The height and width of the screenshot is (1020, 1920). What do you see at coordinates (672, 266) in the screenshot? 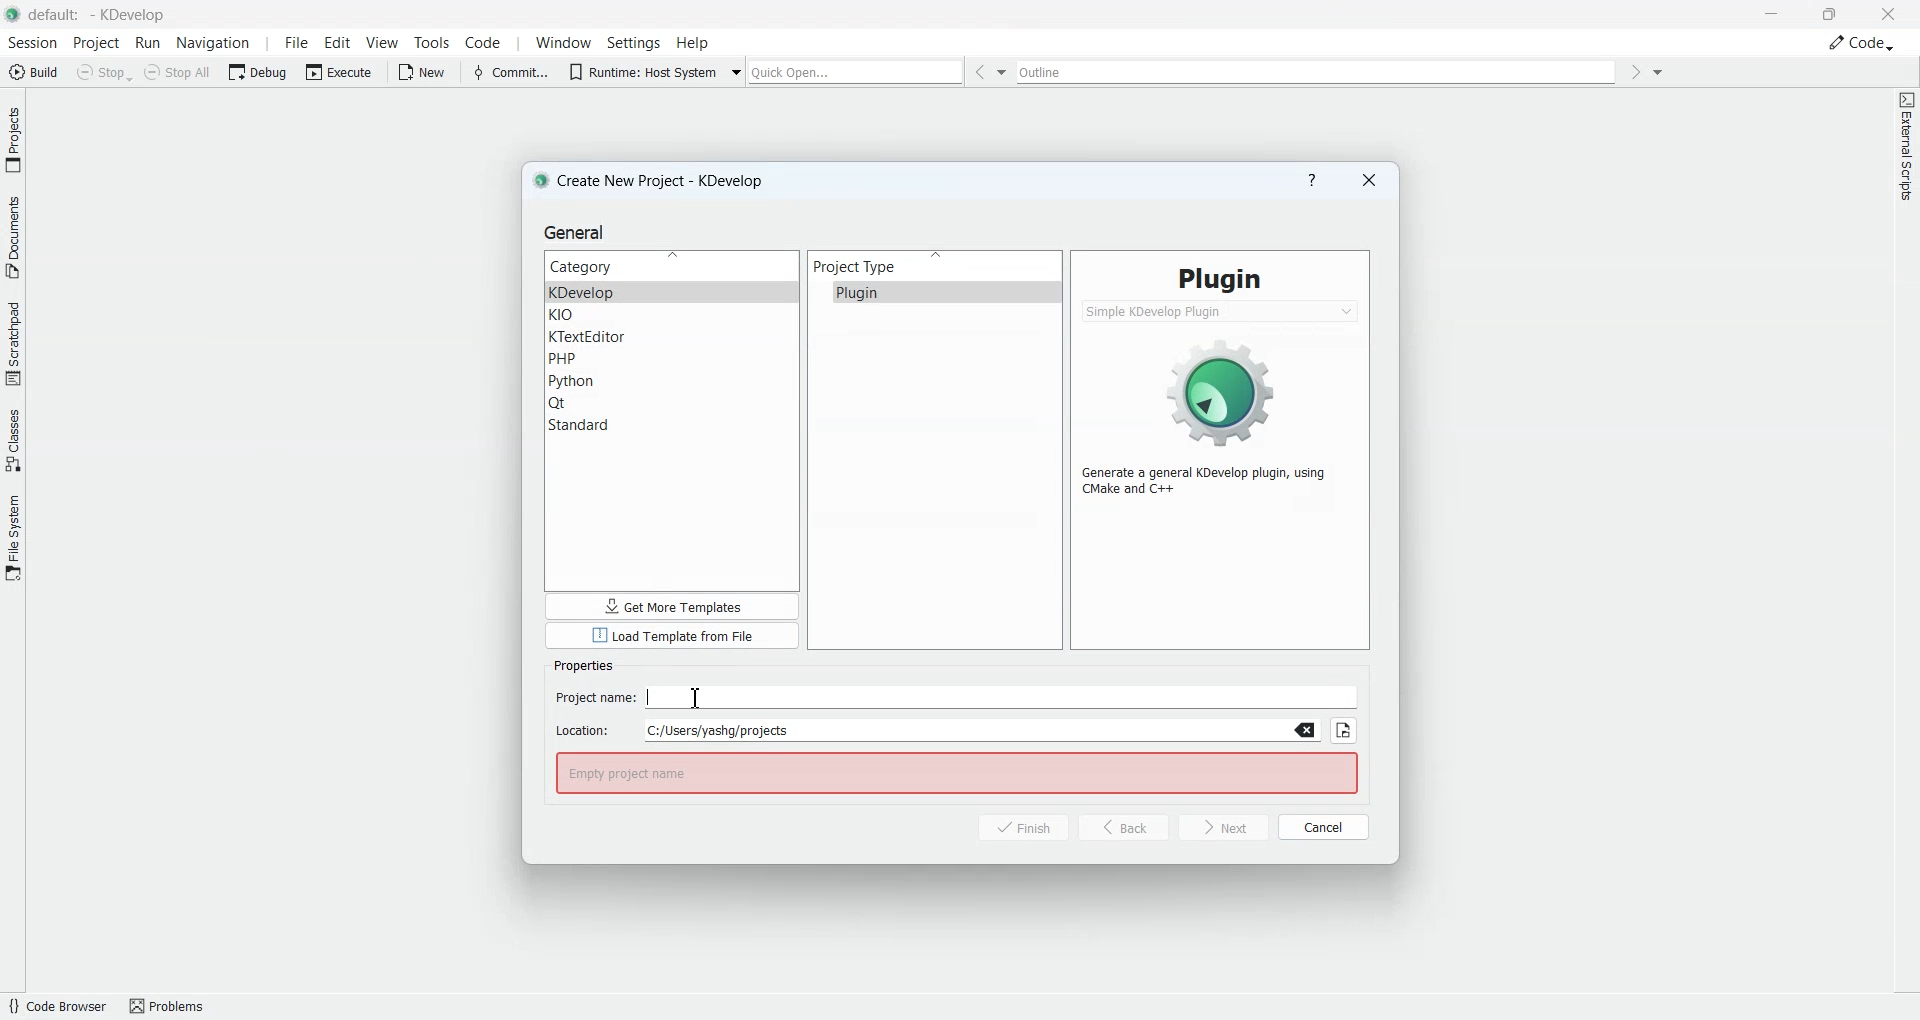
I see `General Category` at bounding box center [672, 266].